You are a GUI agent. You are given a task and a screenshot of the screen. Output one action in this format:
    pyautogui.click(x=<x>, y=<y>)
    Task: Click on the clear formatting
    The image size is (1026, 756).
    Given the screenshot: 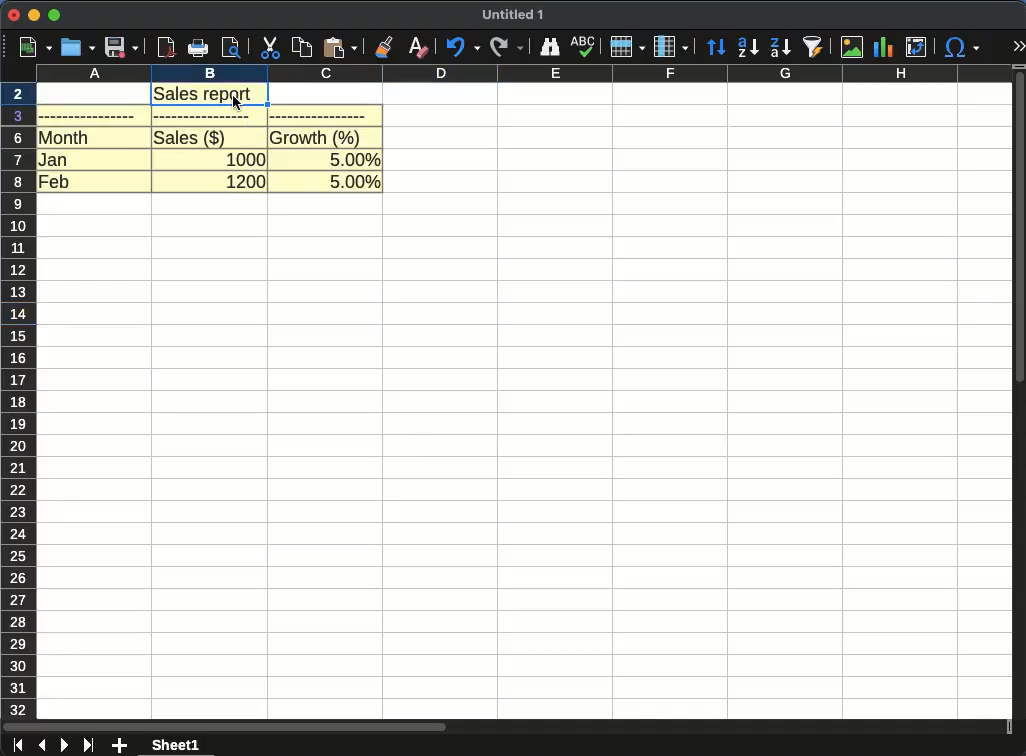 What is the action you would take?
    pyautogui.click(x=419, y=47)
    